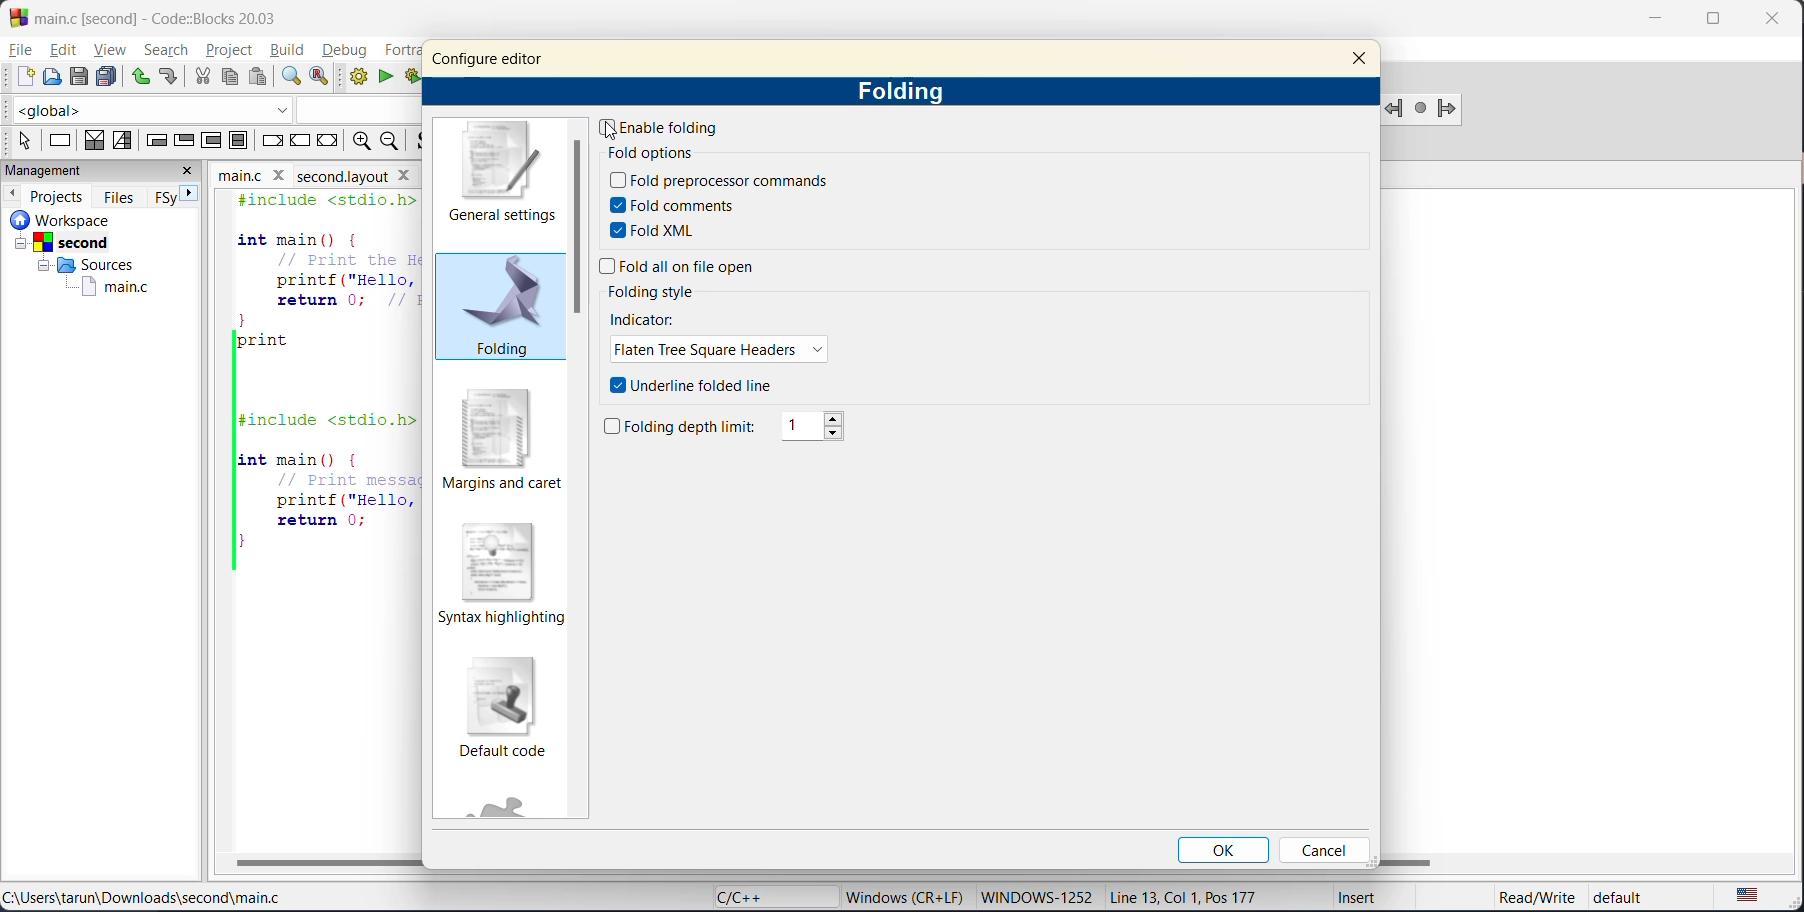 Image resolution: width=1804 pixels, height=912 pixels. I want to click on file name, so click(254, 173).